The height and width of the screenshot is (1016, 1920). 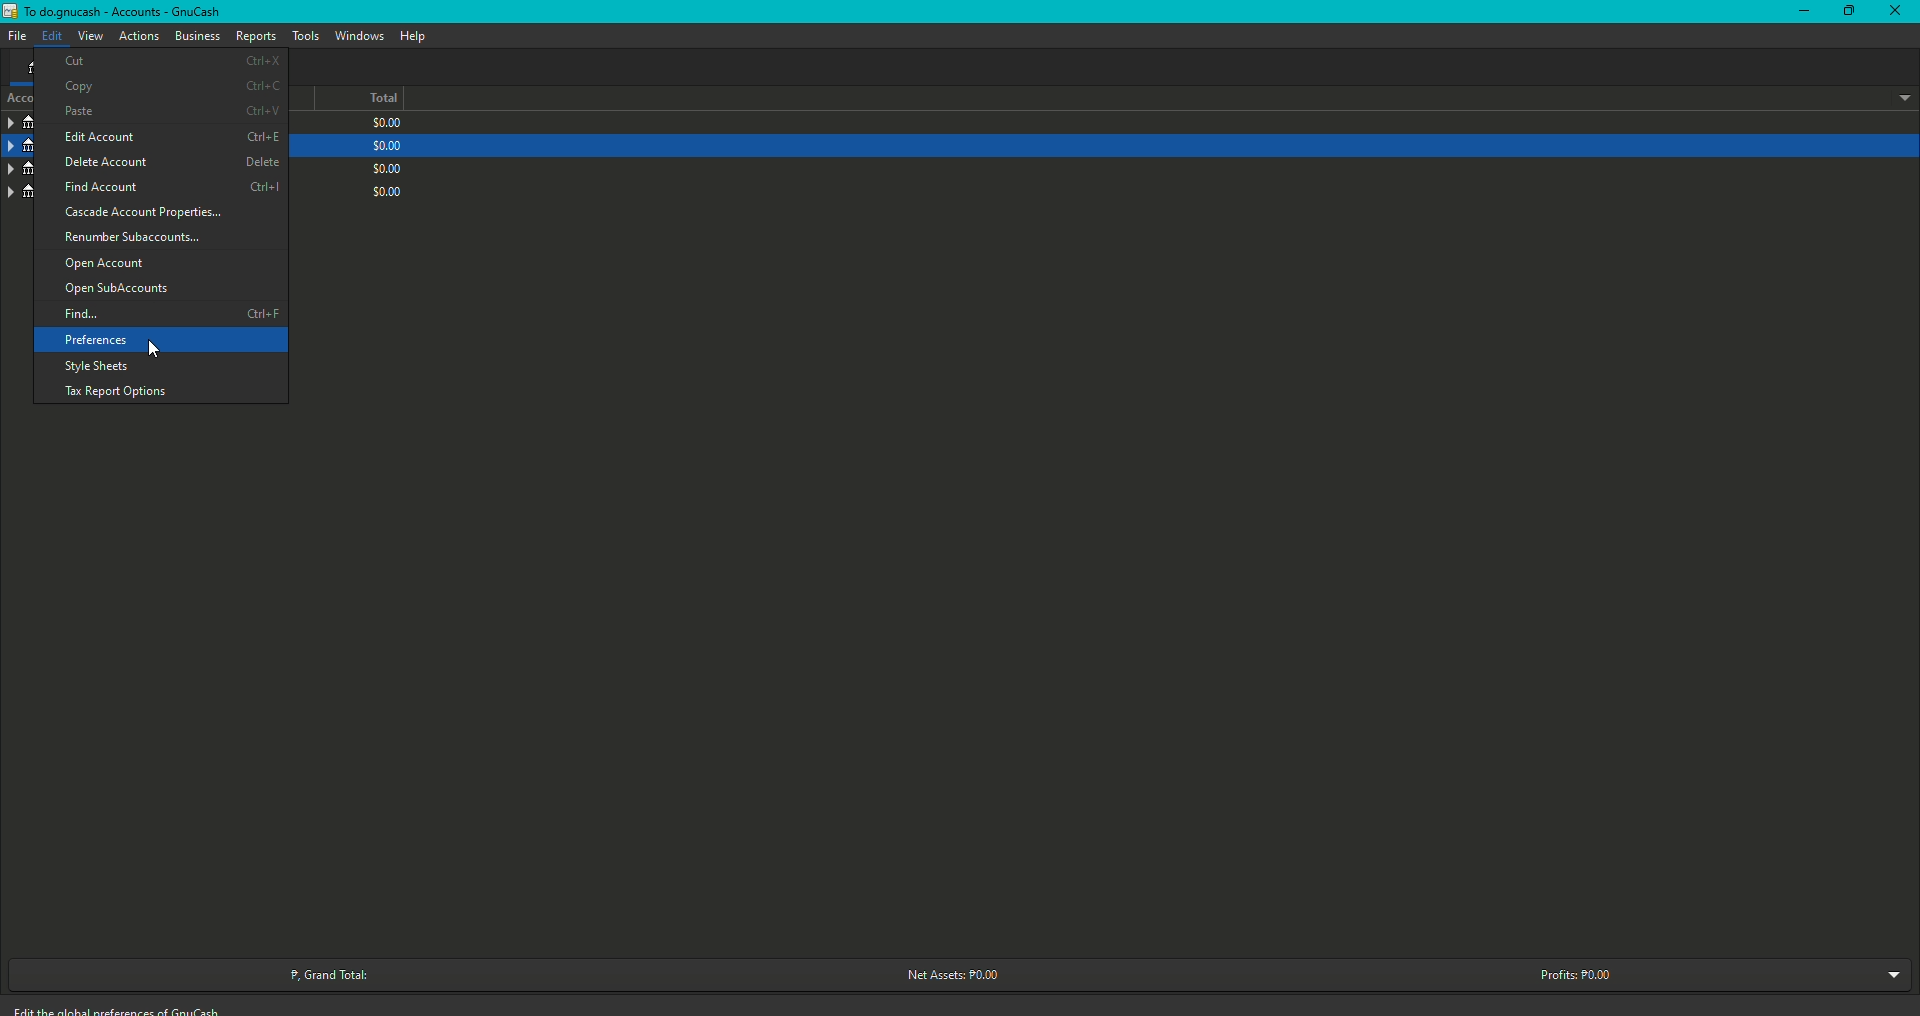 I want to click on Edit Account, so click(x=168, y=139).